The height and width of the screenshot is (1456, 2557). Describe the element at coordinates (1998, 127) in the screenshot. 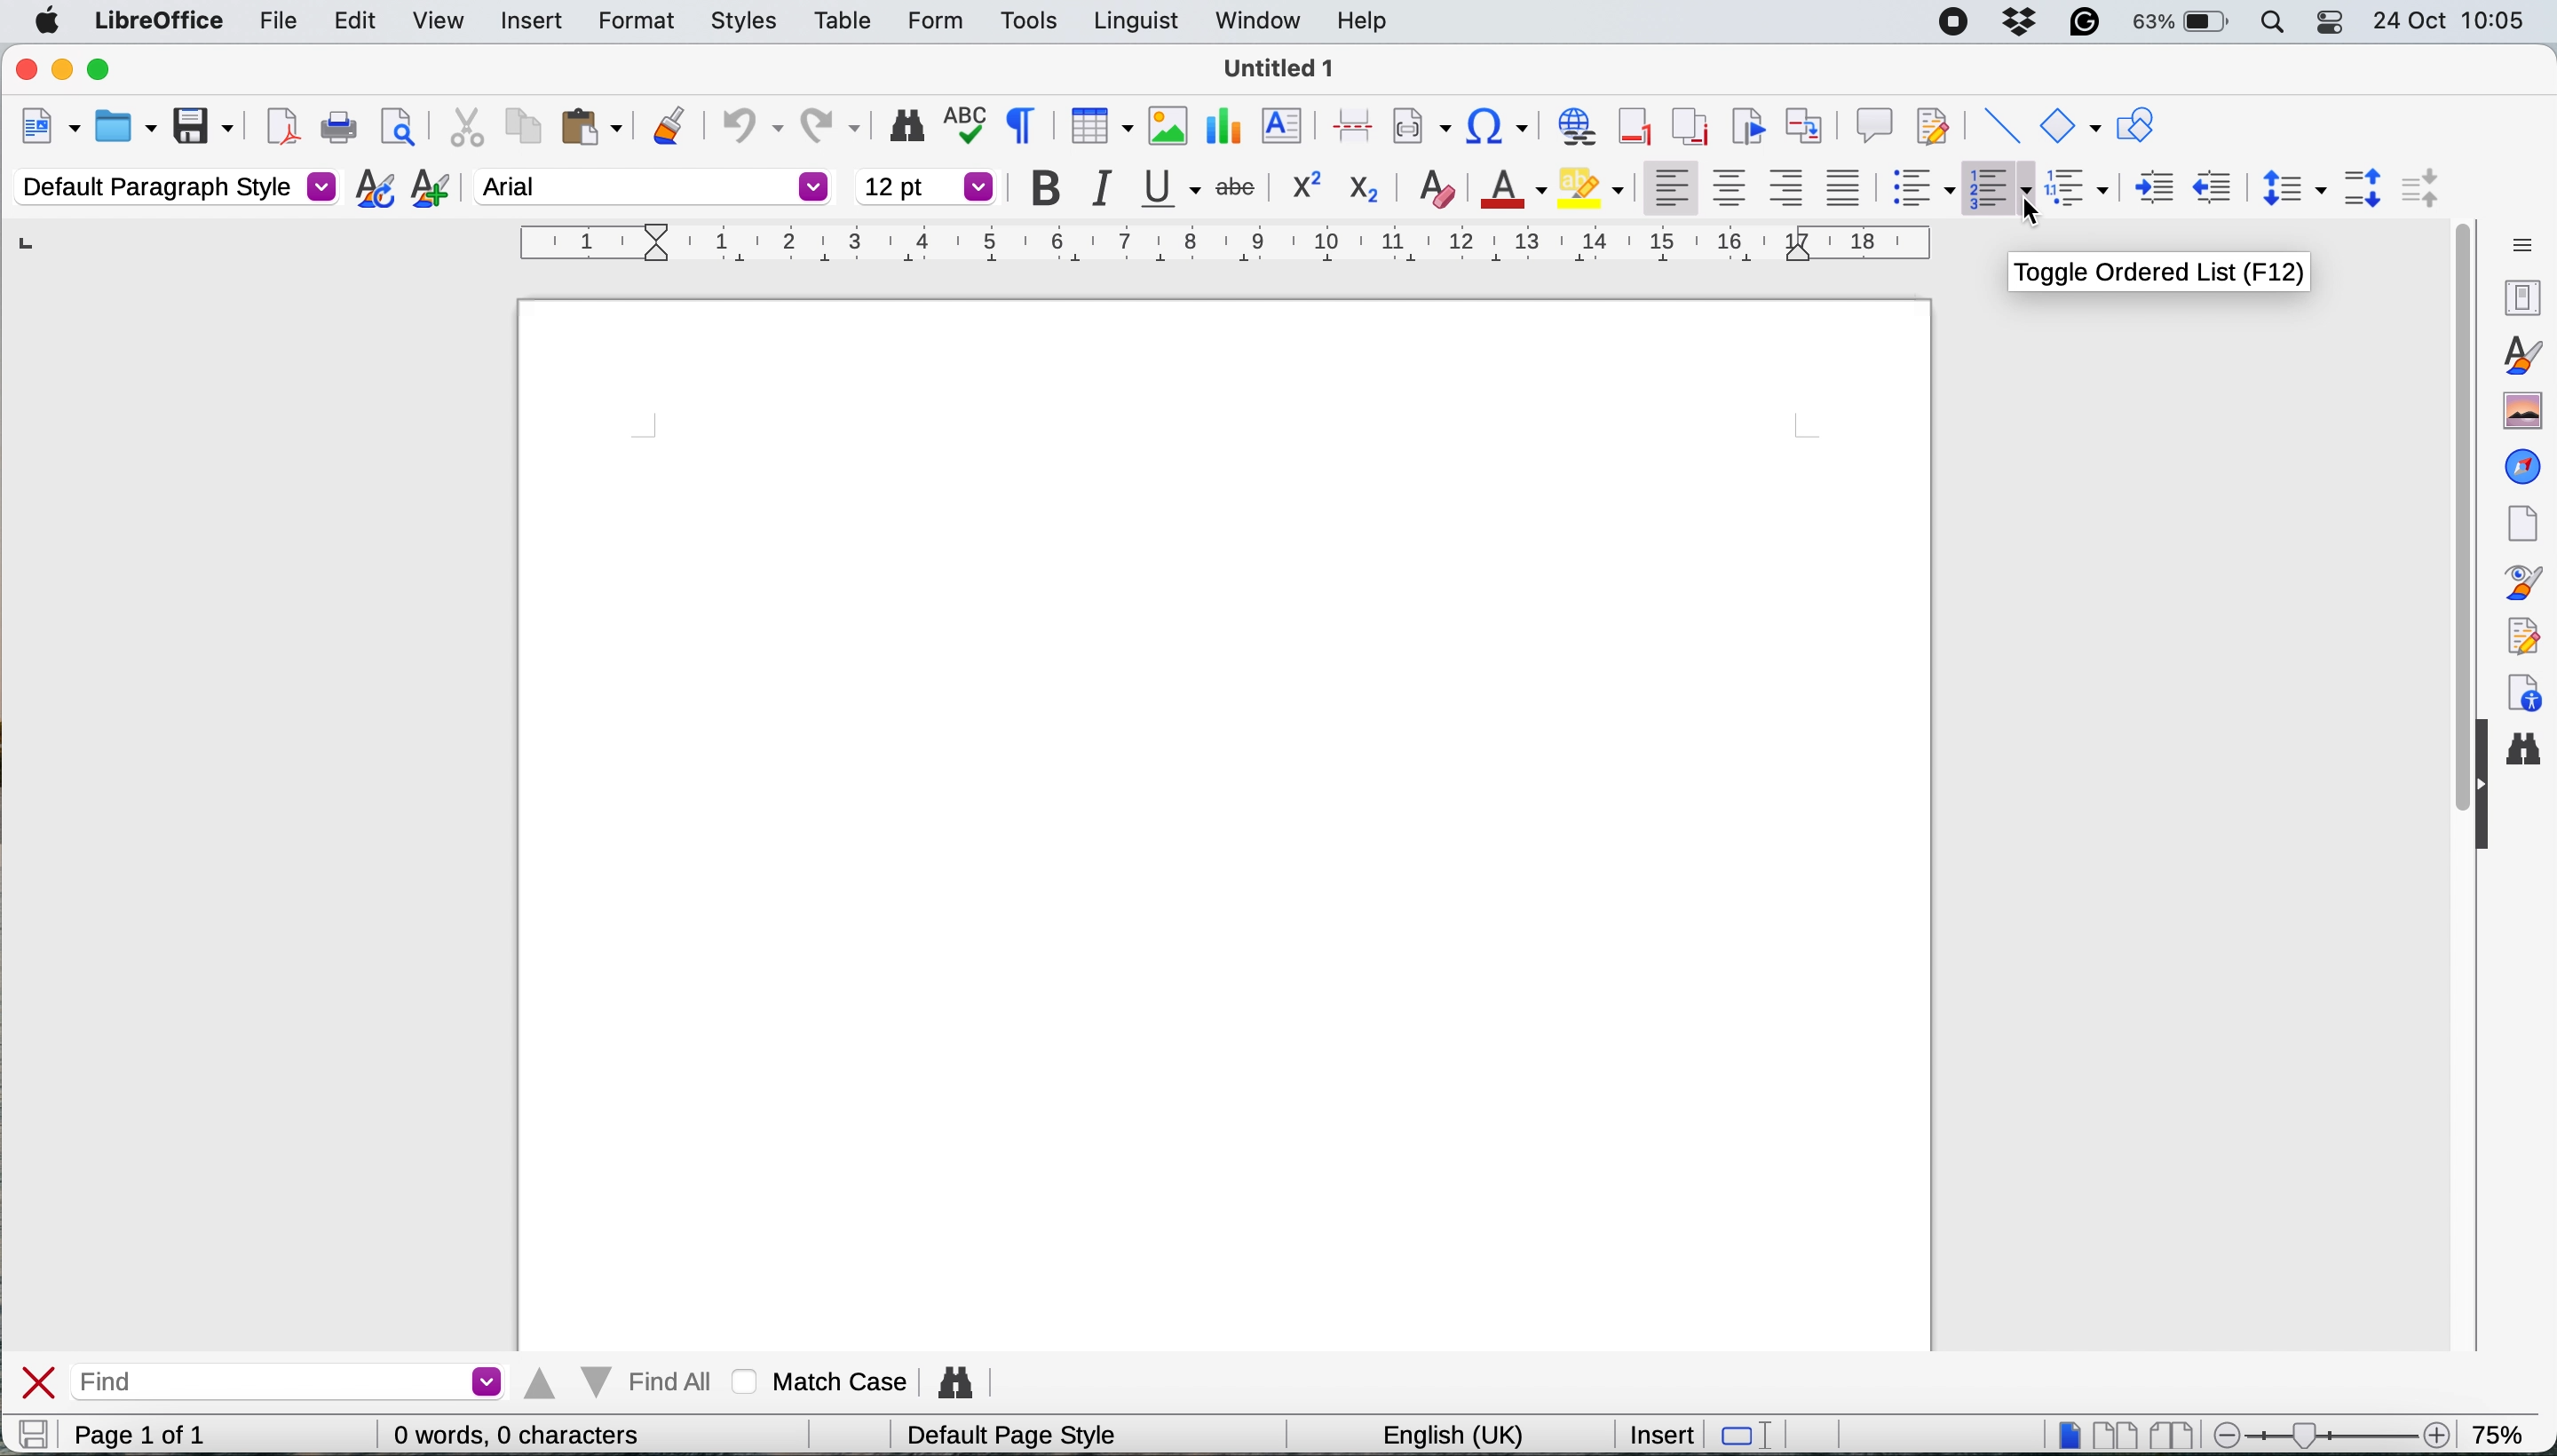

I see `insert line` at that location.